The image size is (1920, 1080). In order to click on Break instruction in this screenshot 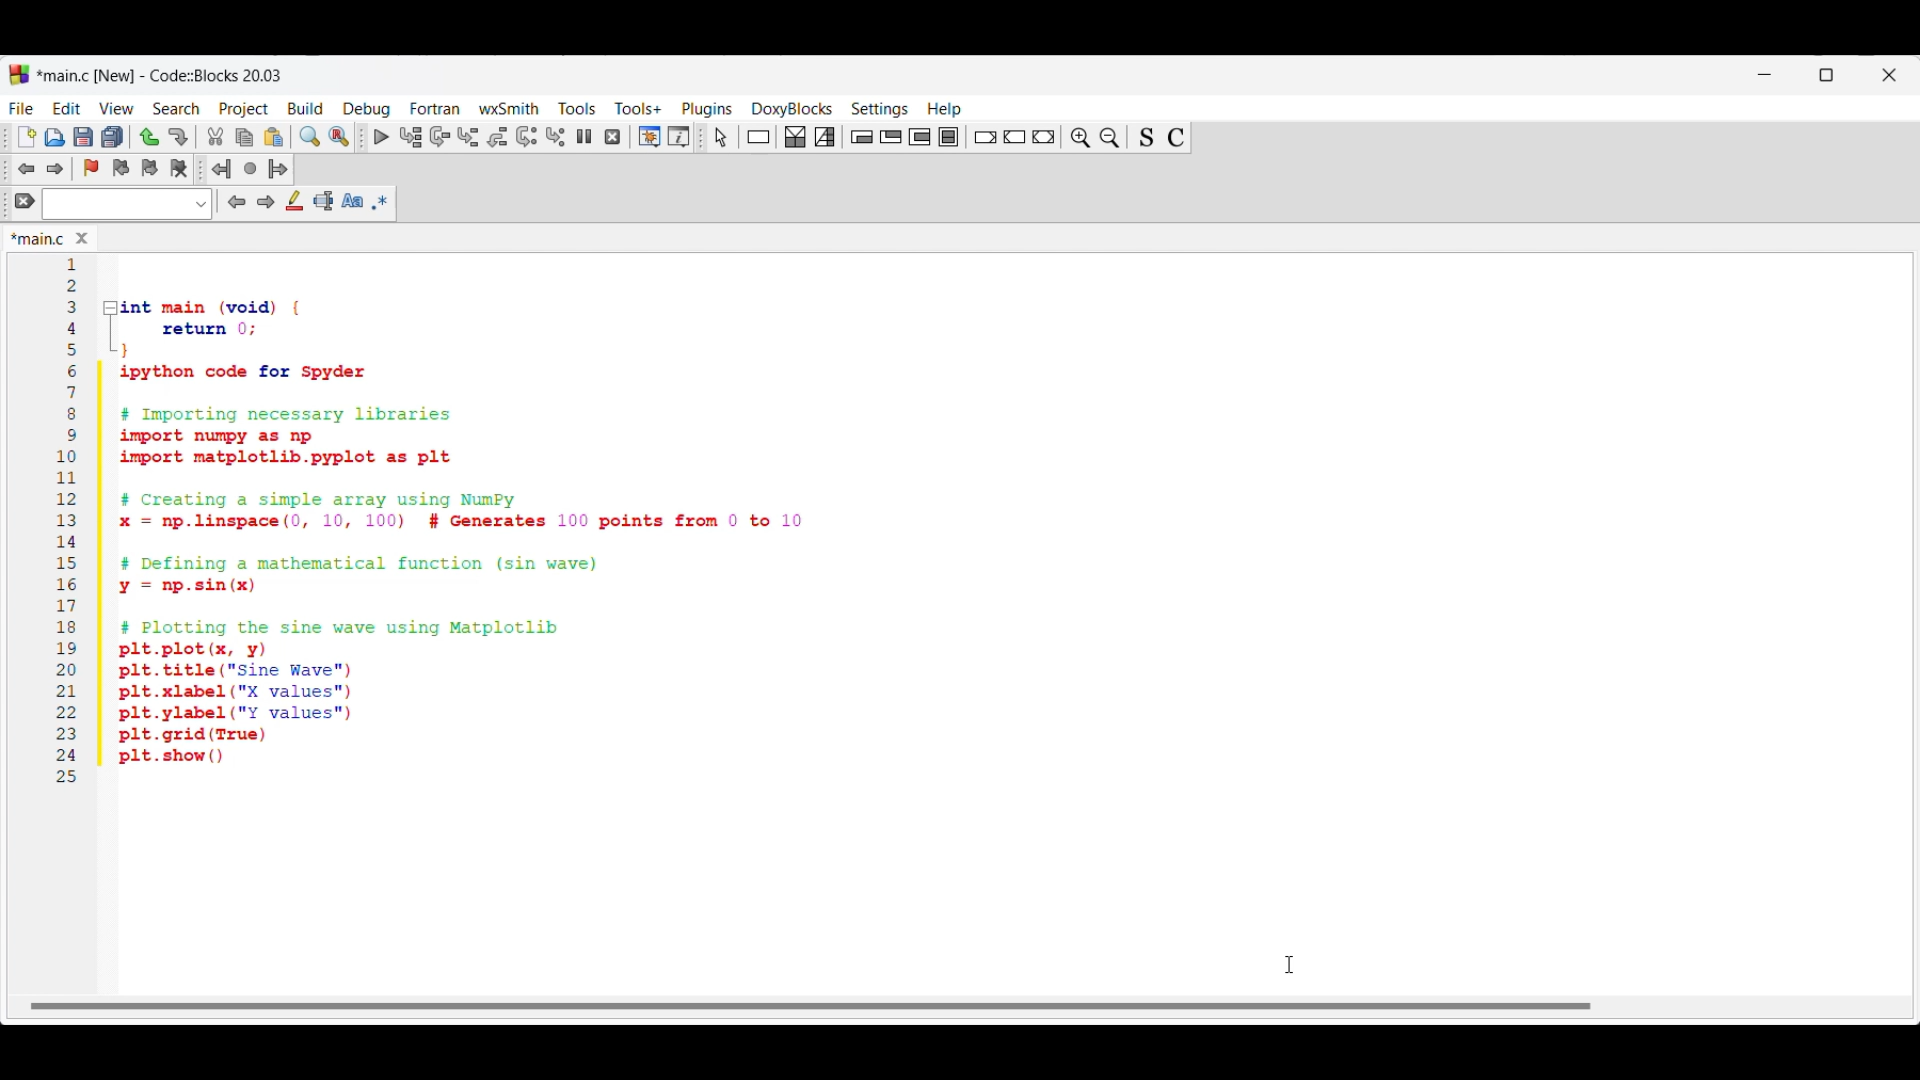, I will do `click(985, 137)`.